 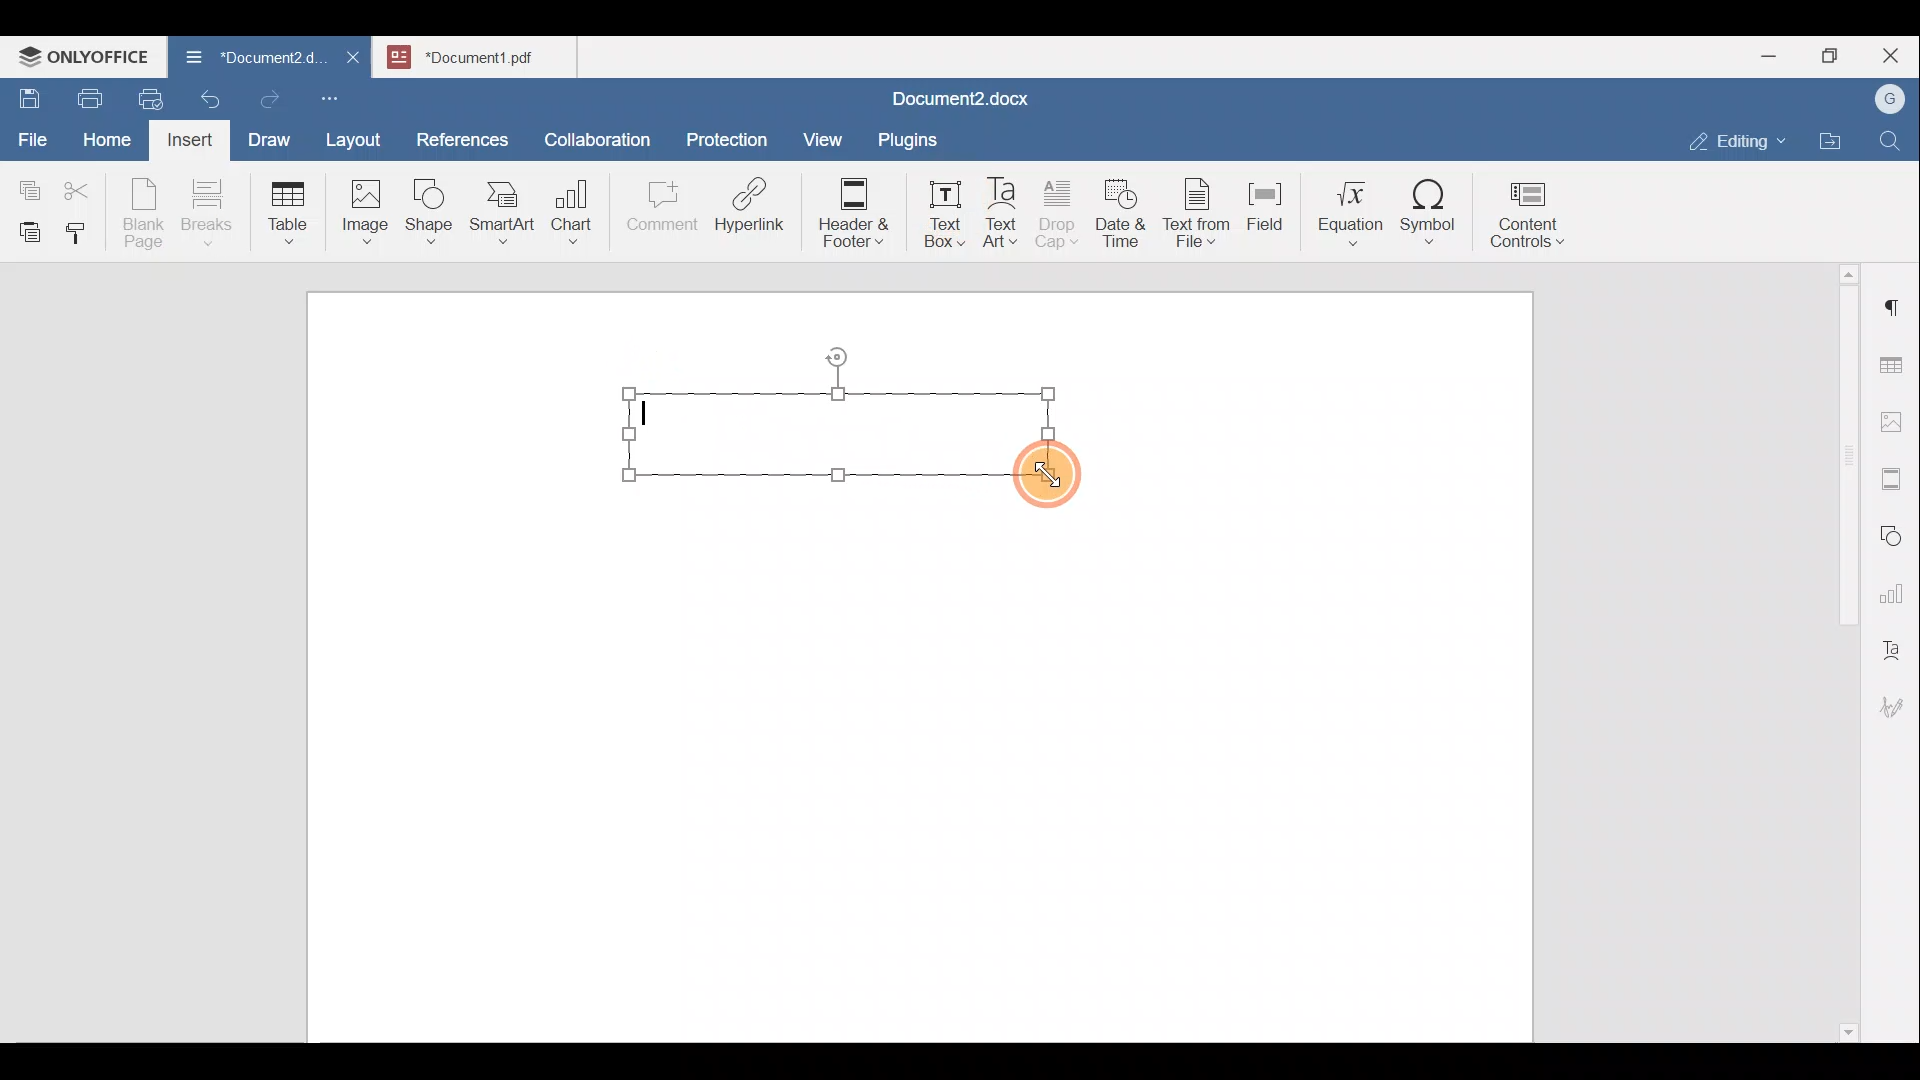 What do you see at coordinates (847, 211) in the screenshot?
I see `Header & footer` at bounding box center [847, 211].